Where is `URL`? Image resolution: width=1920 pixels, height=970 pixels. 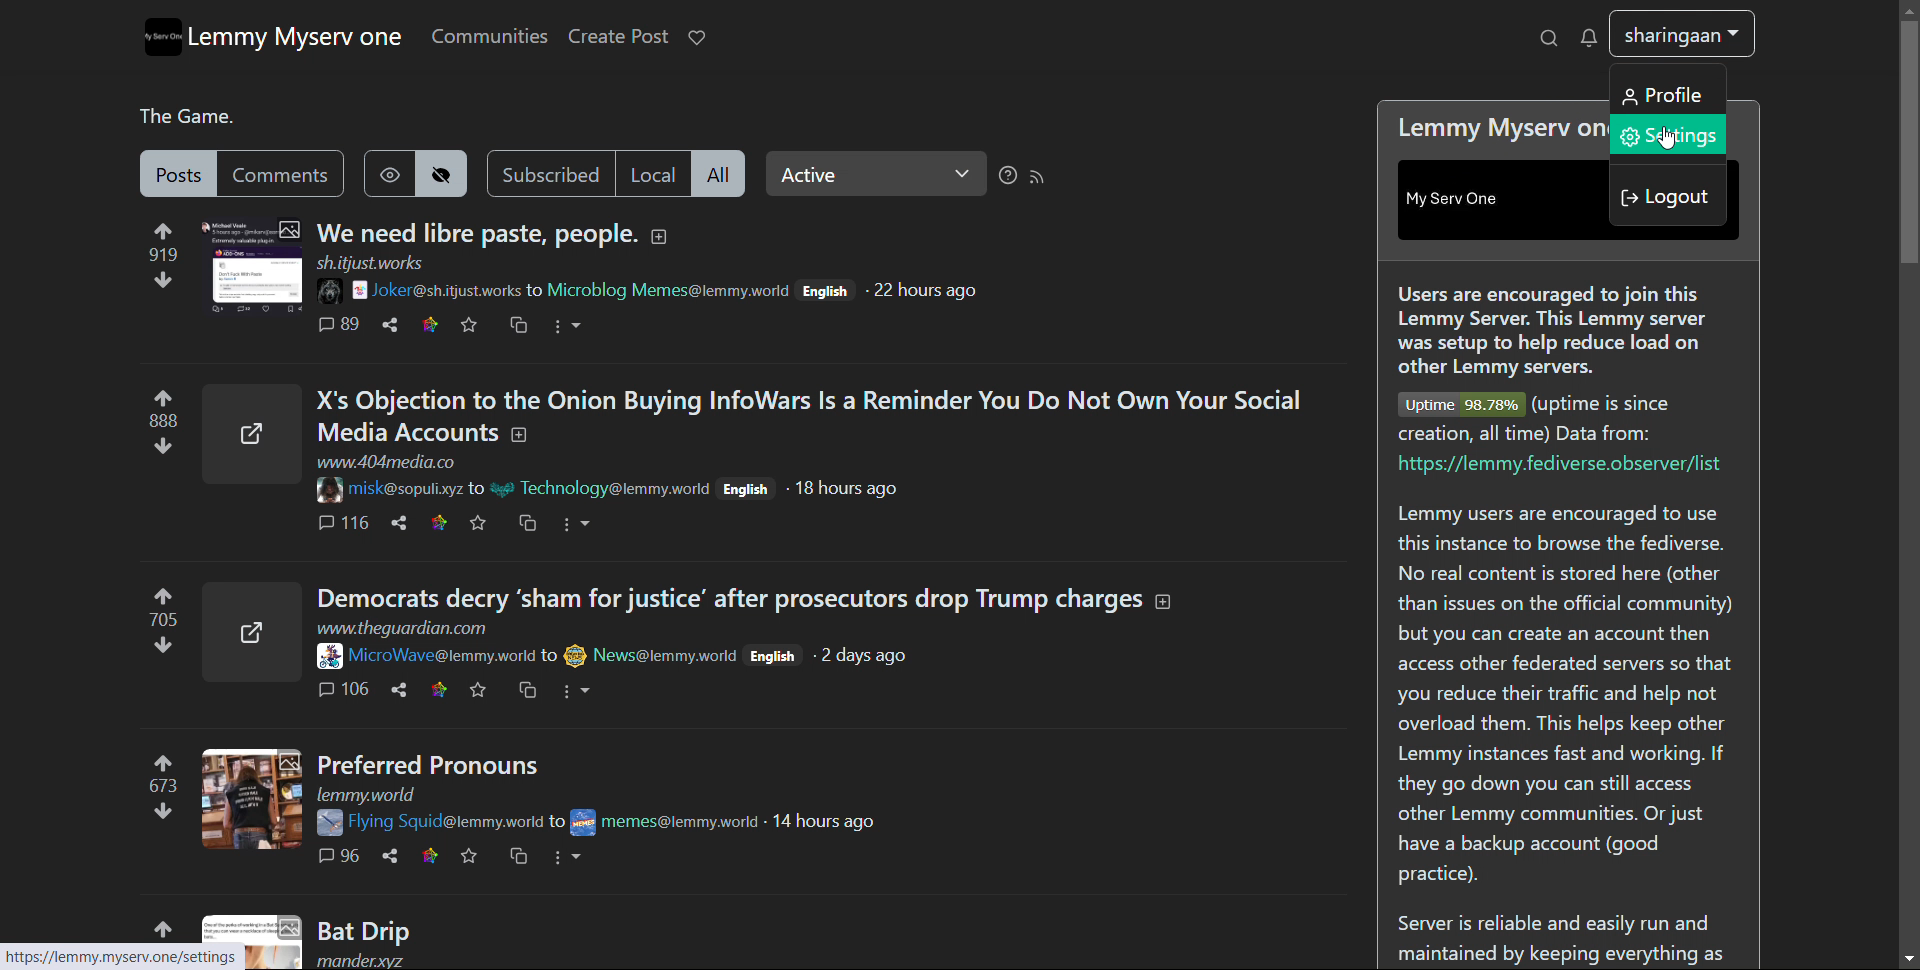
URL is located at coordinates (399, 461).